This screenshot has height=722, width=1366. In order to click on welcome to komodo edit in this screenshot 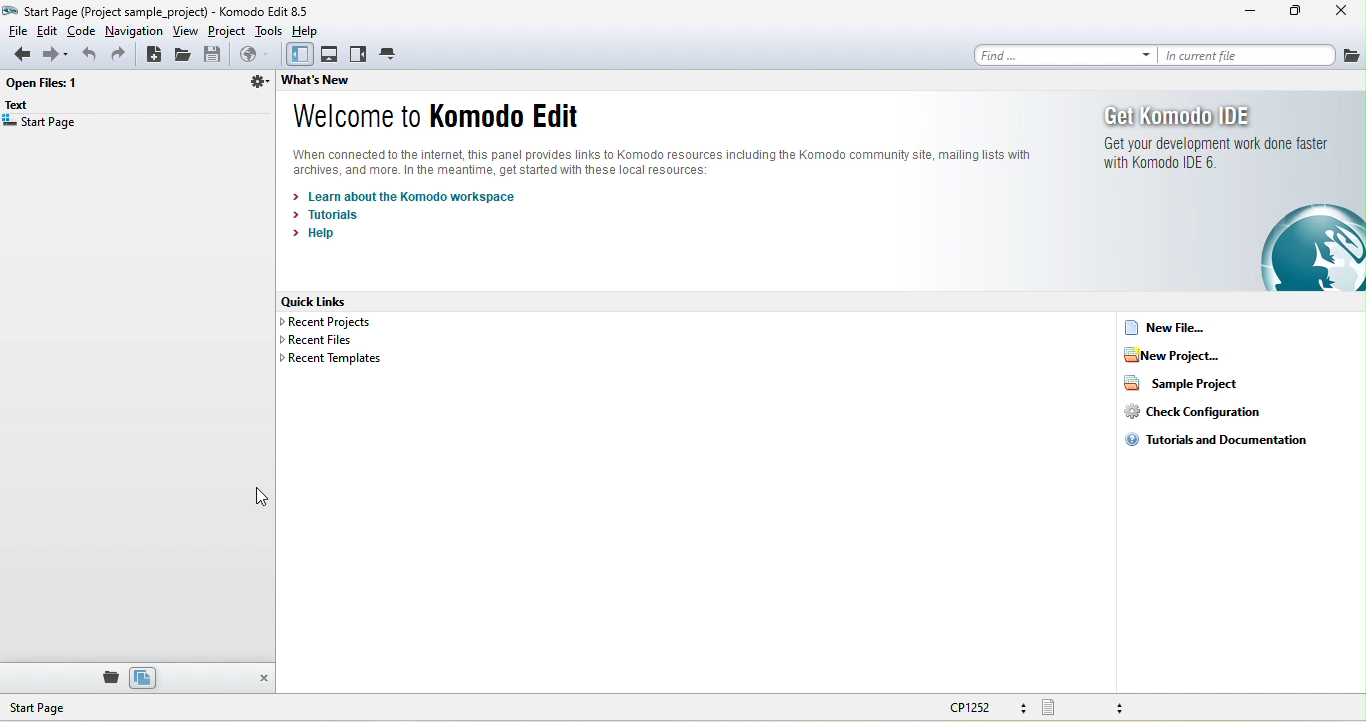, I will do `click(436, 118)`.